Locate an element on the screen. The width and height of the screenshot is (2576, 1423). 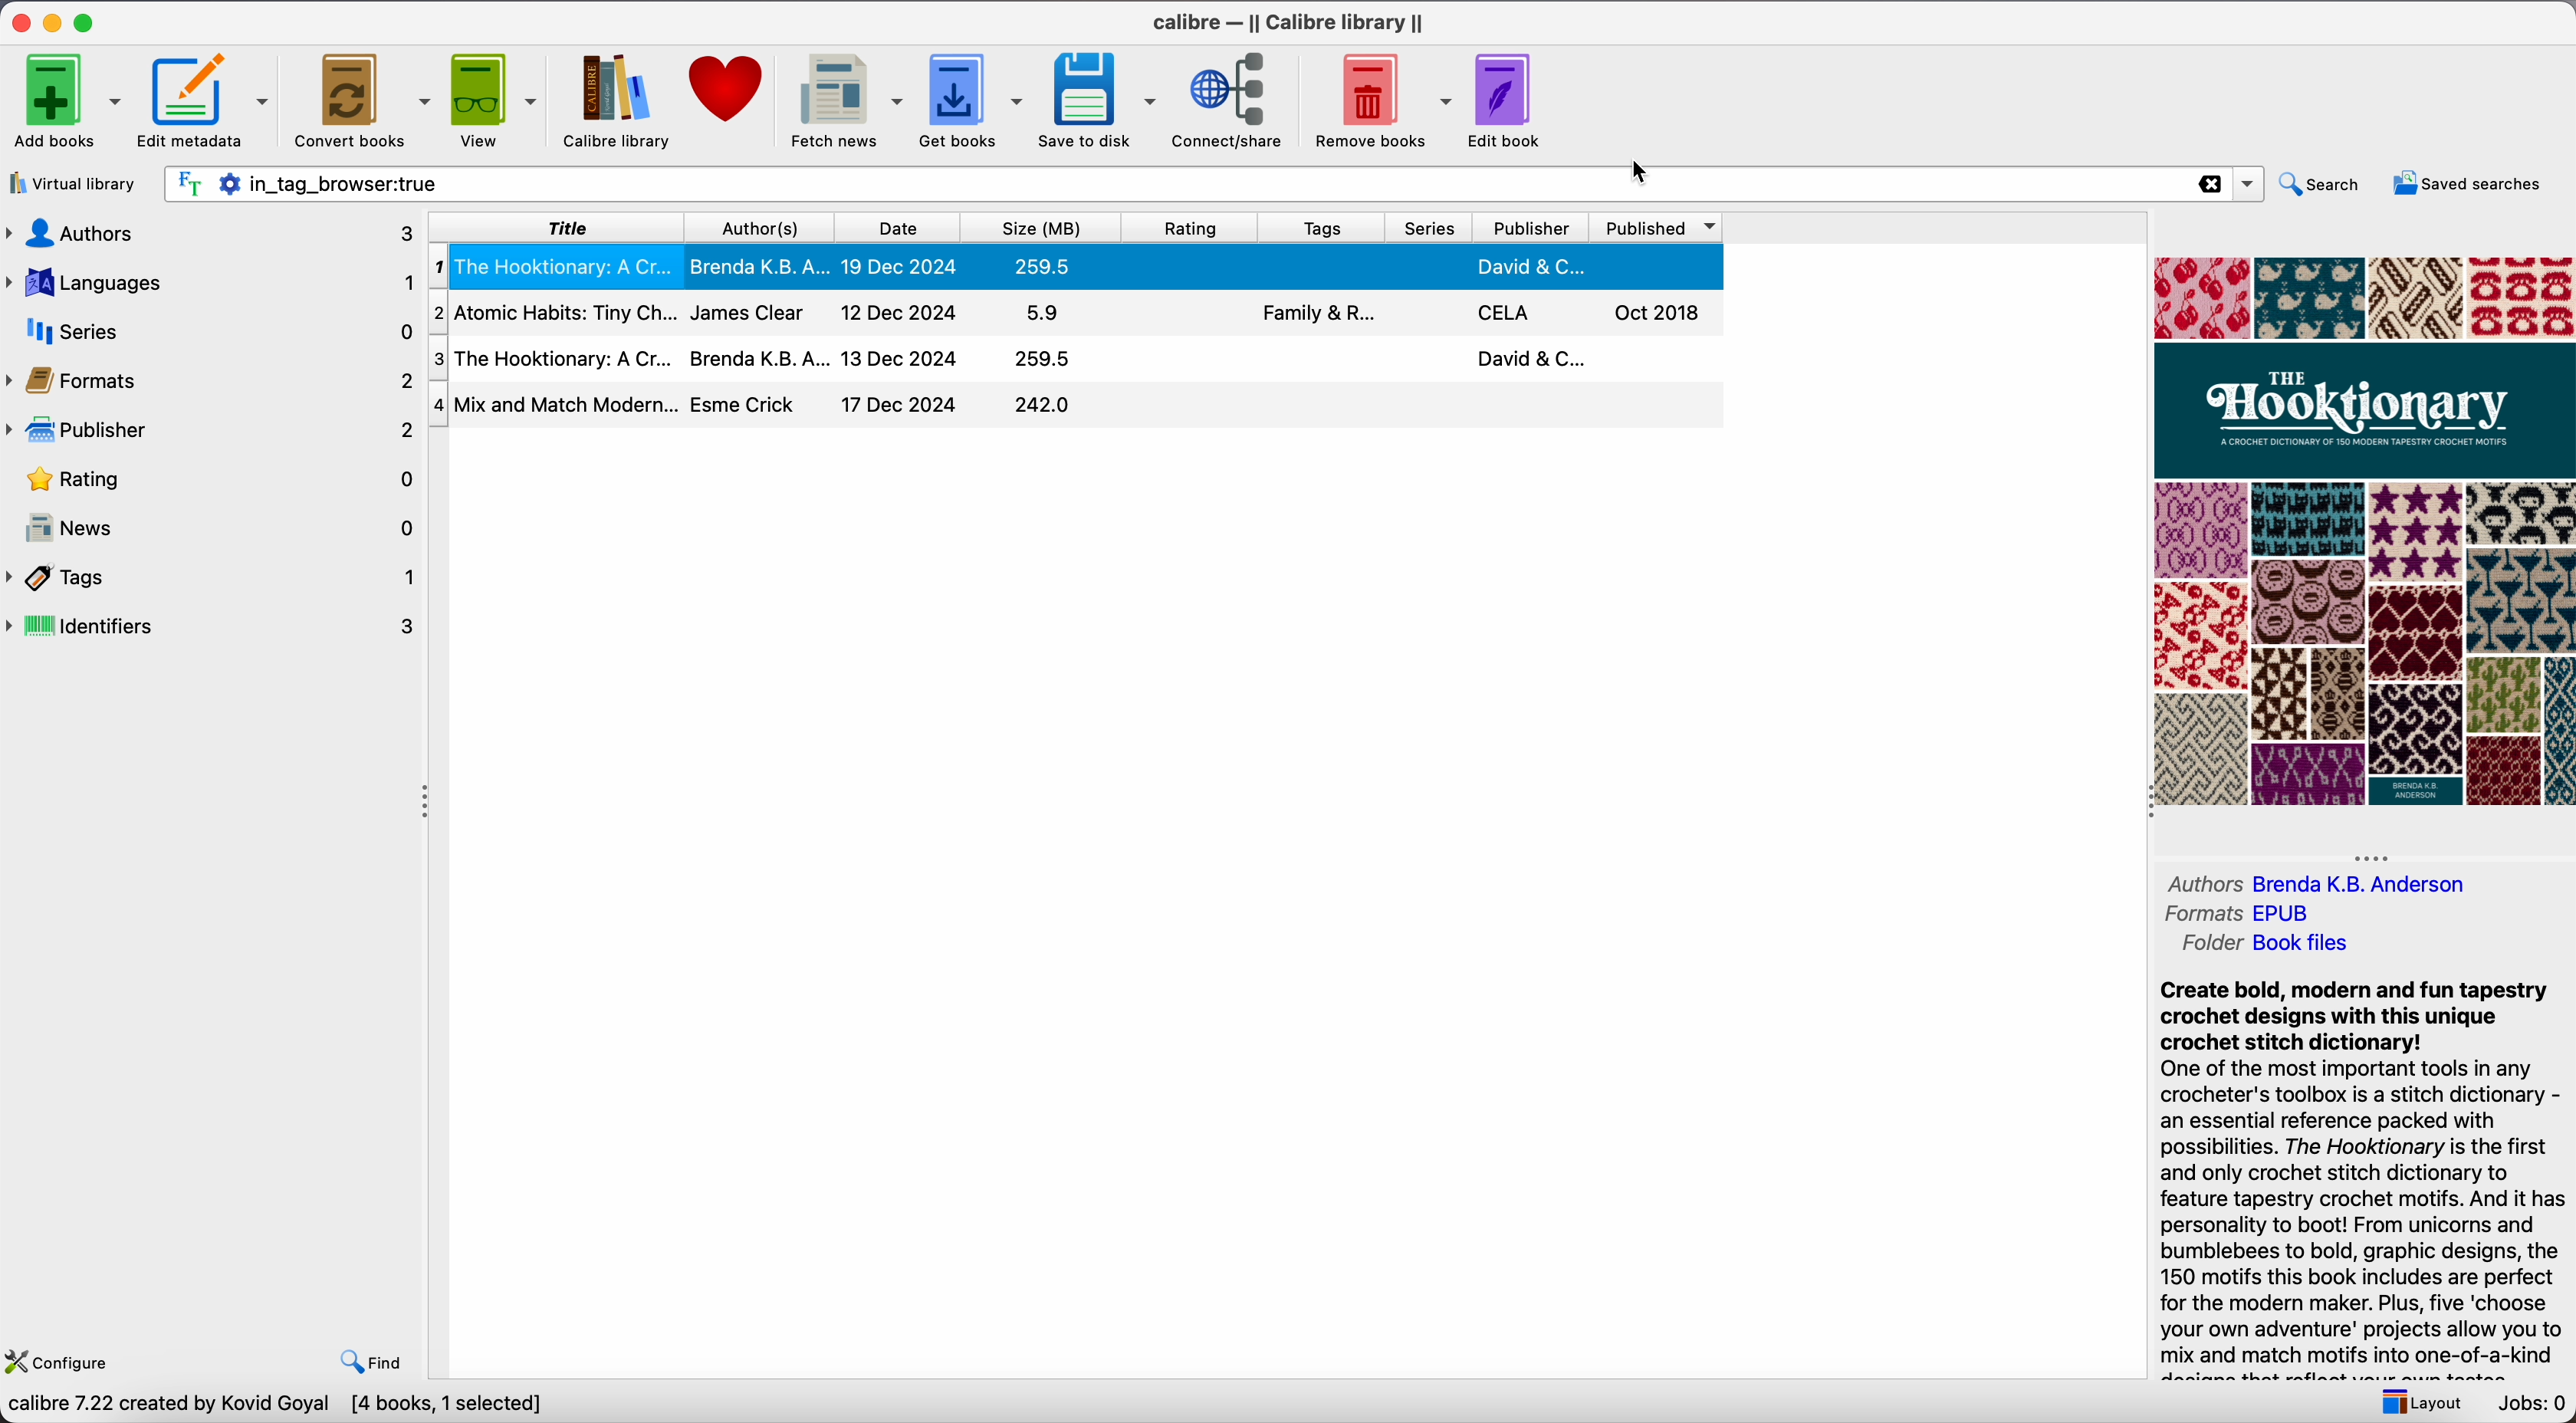
The Hooktionary: A Cr... is located at coordinates (557, 265).